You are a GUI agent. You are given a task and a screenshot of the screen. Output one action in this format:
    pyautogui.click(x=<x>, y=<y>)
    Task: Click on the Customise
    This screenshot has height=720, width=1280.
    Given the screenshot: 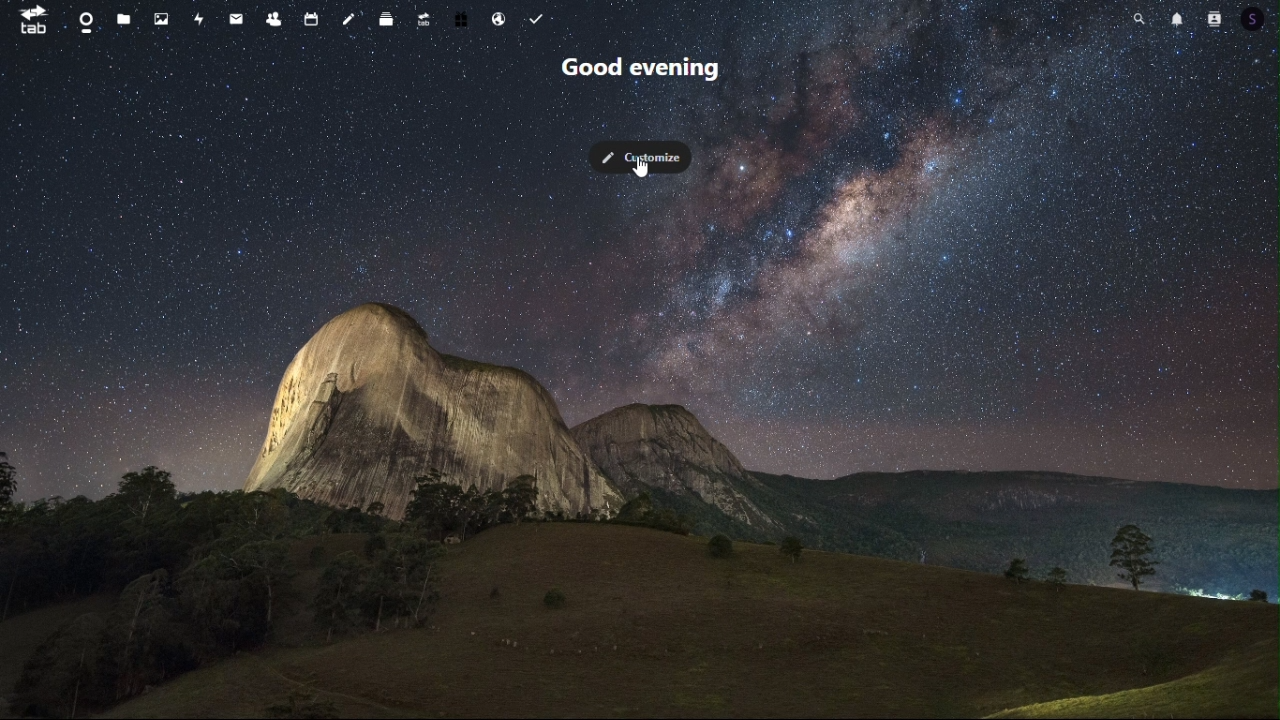 What is the action you would take?
    pyautogui.click(x=641, y=159)
    